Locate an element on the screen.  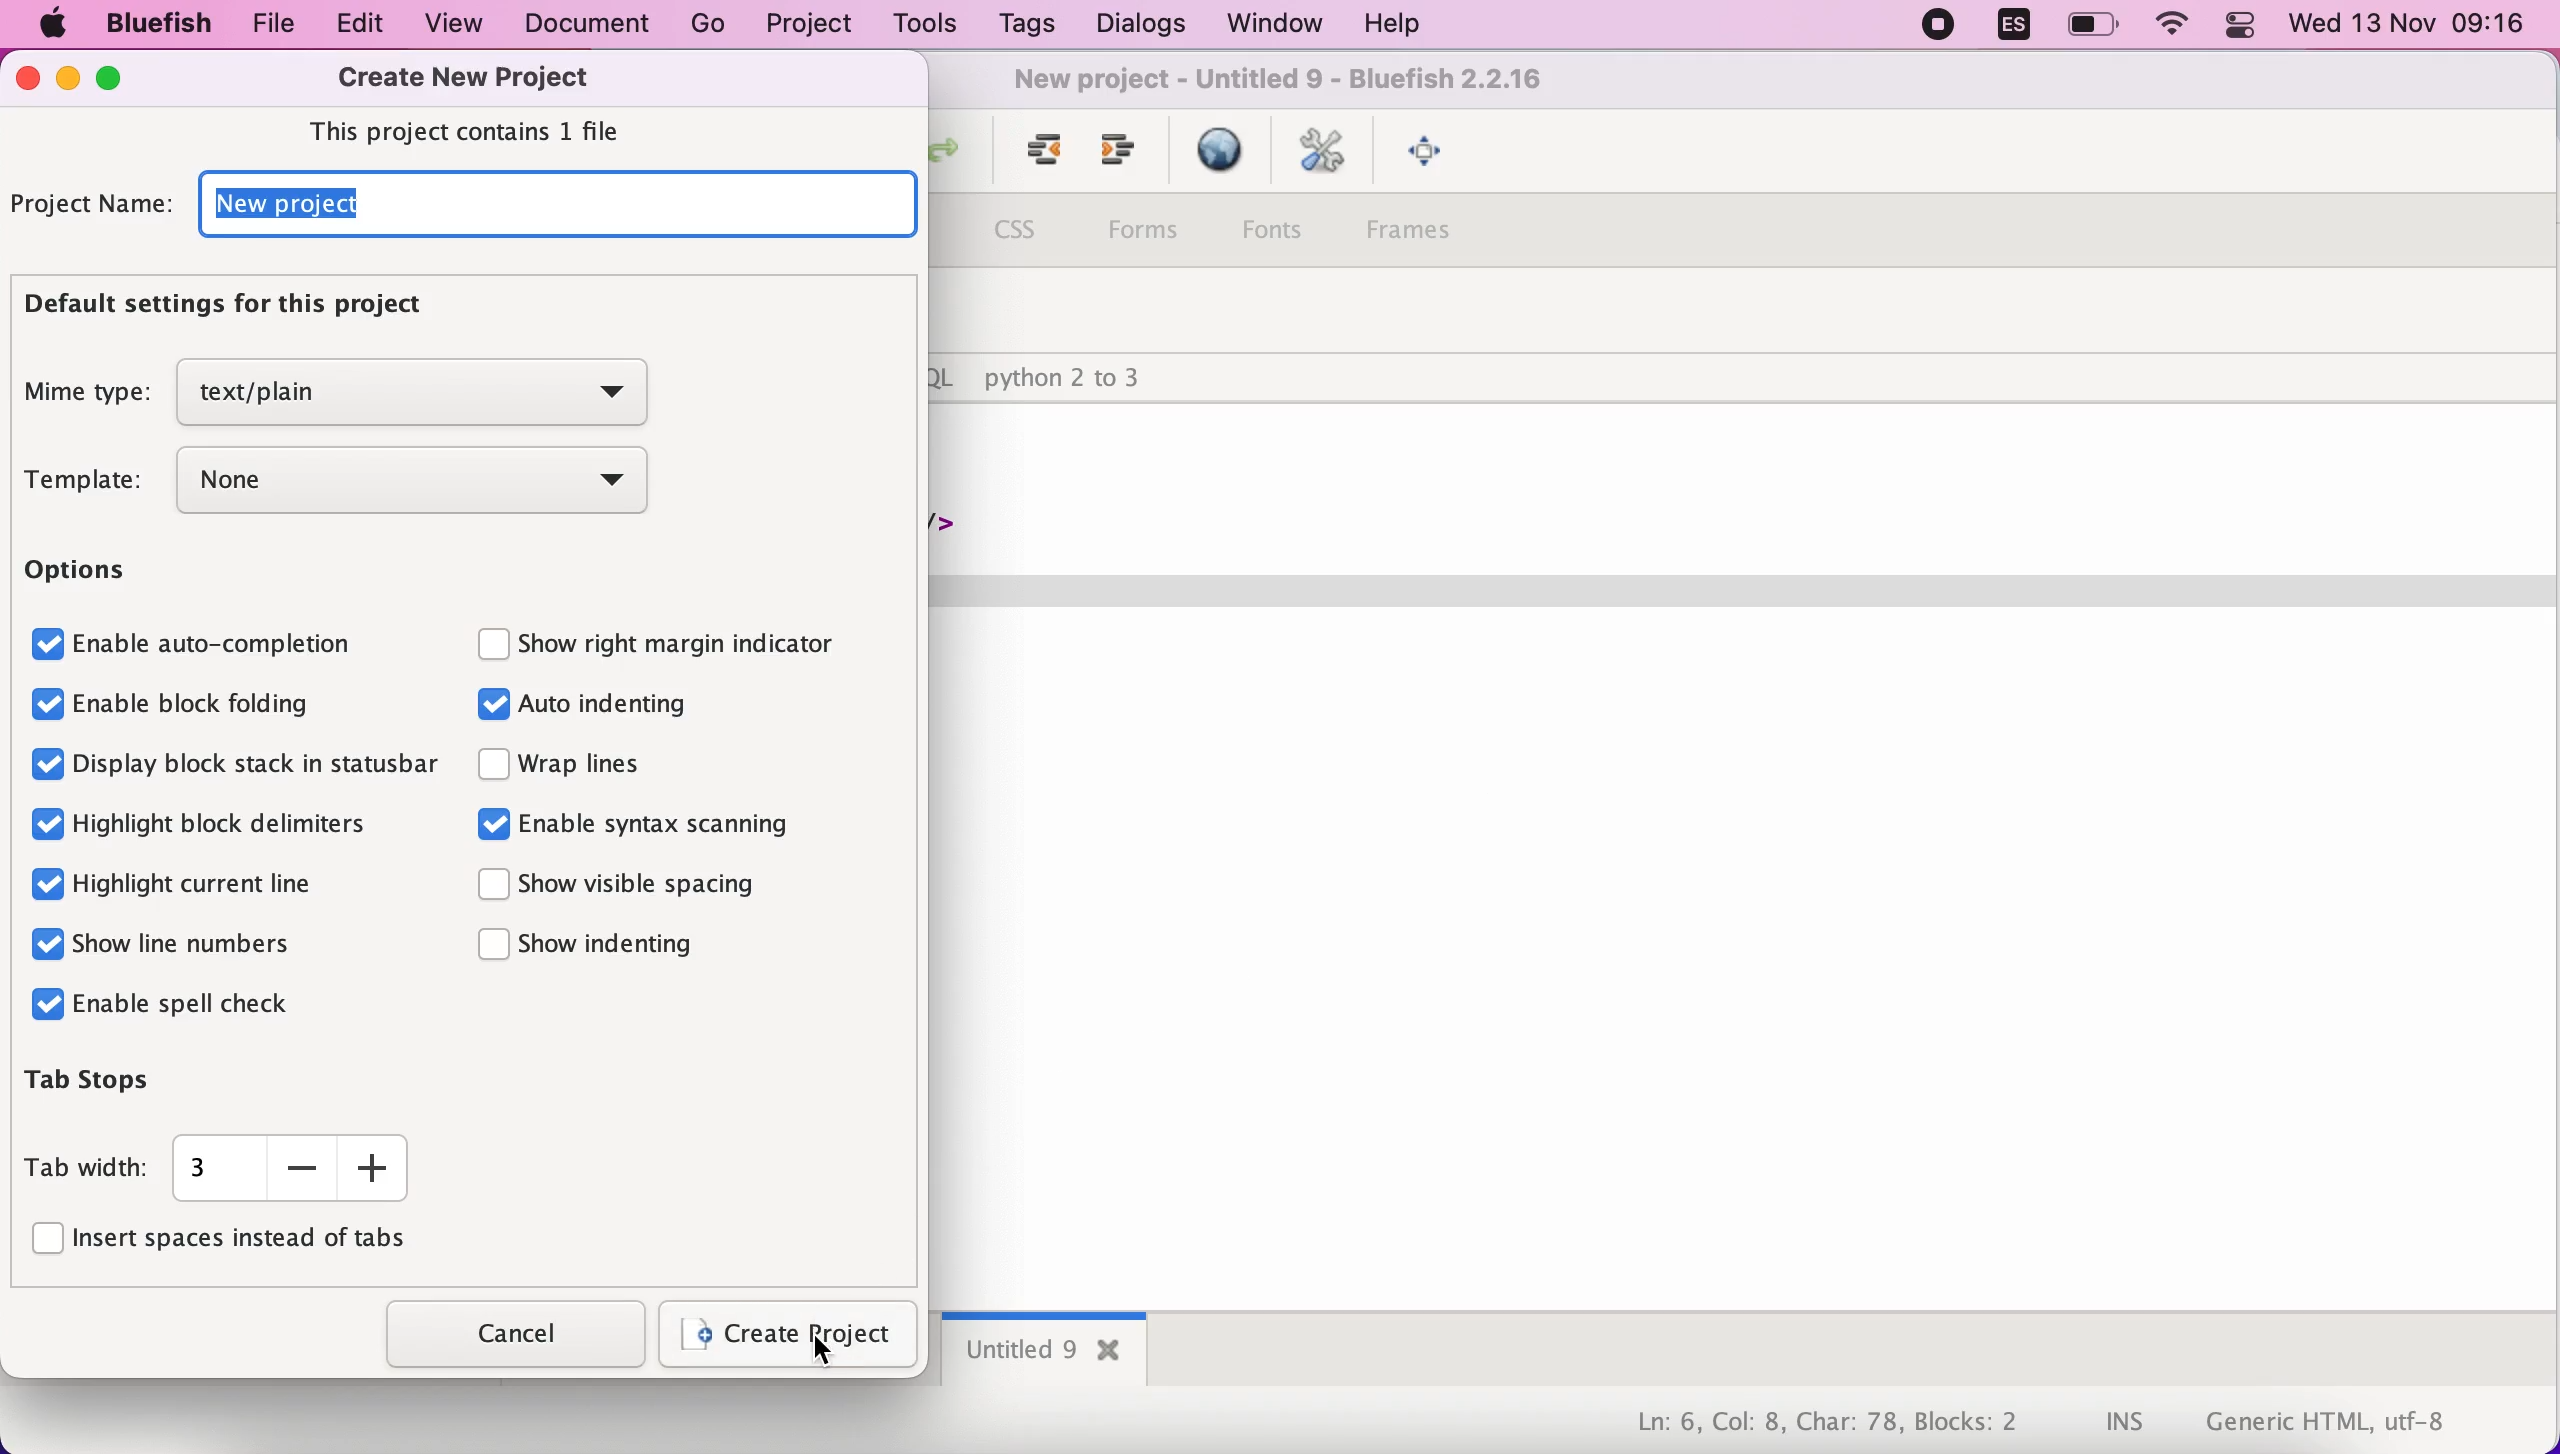
title is located at coordinates (1288, 84).